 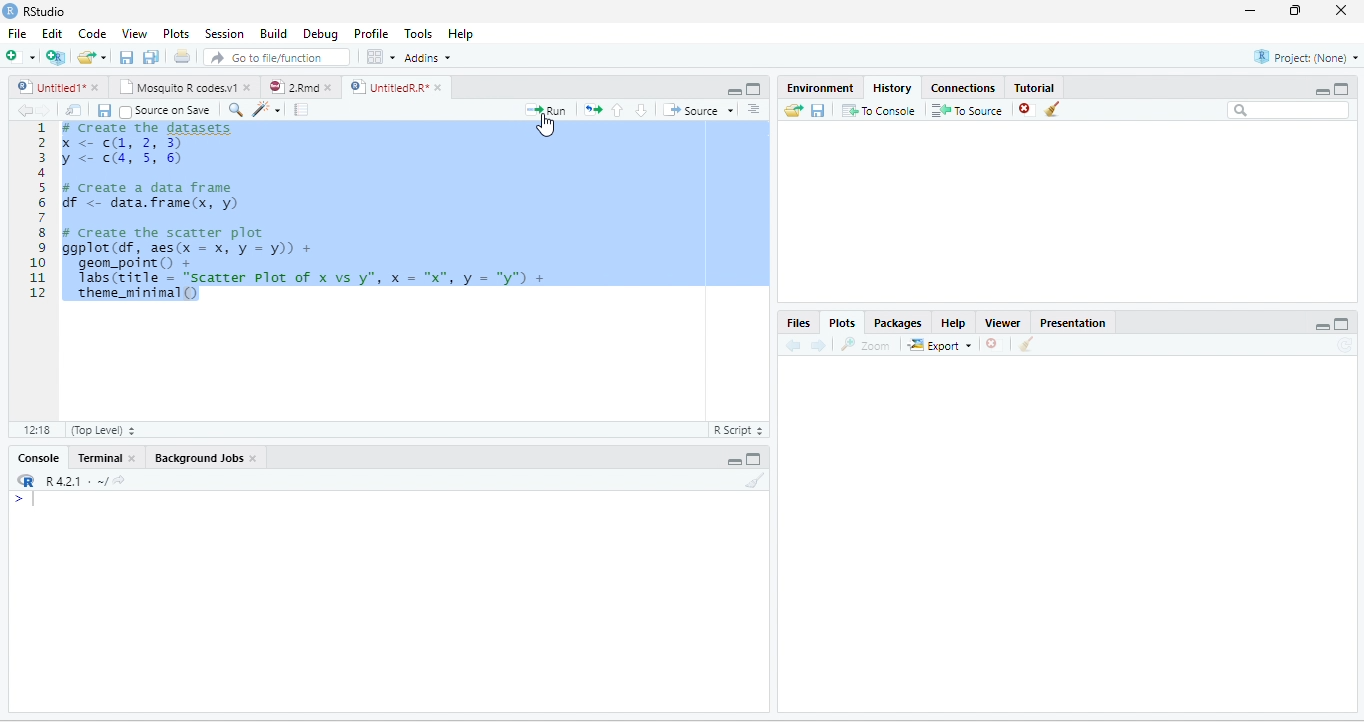 What do you see at coordinates (546, 110) in the screenshot?
I see `Run` at bounding box center [546, 110].